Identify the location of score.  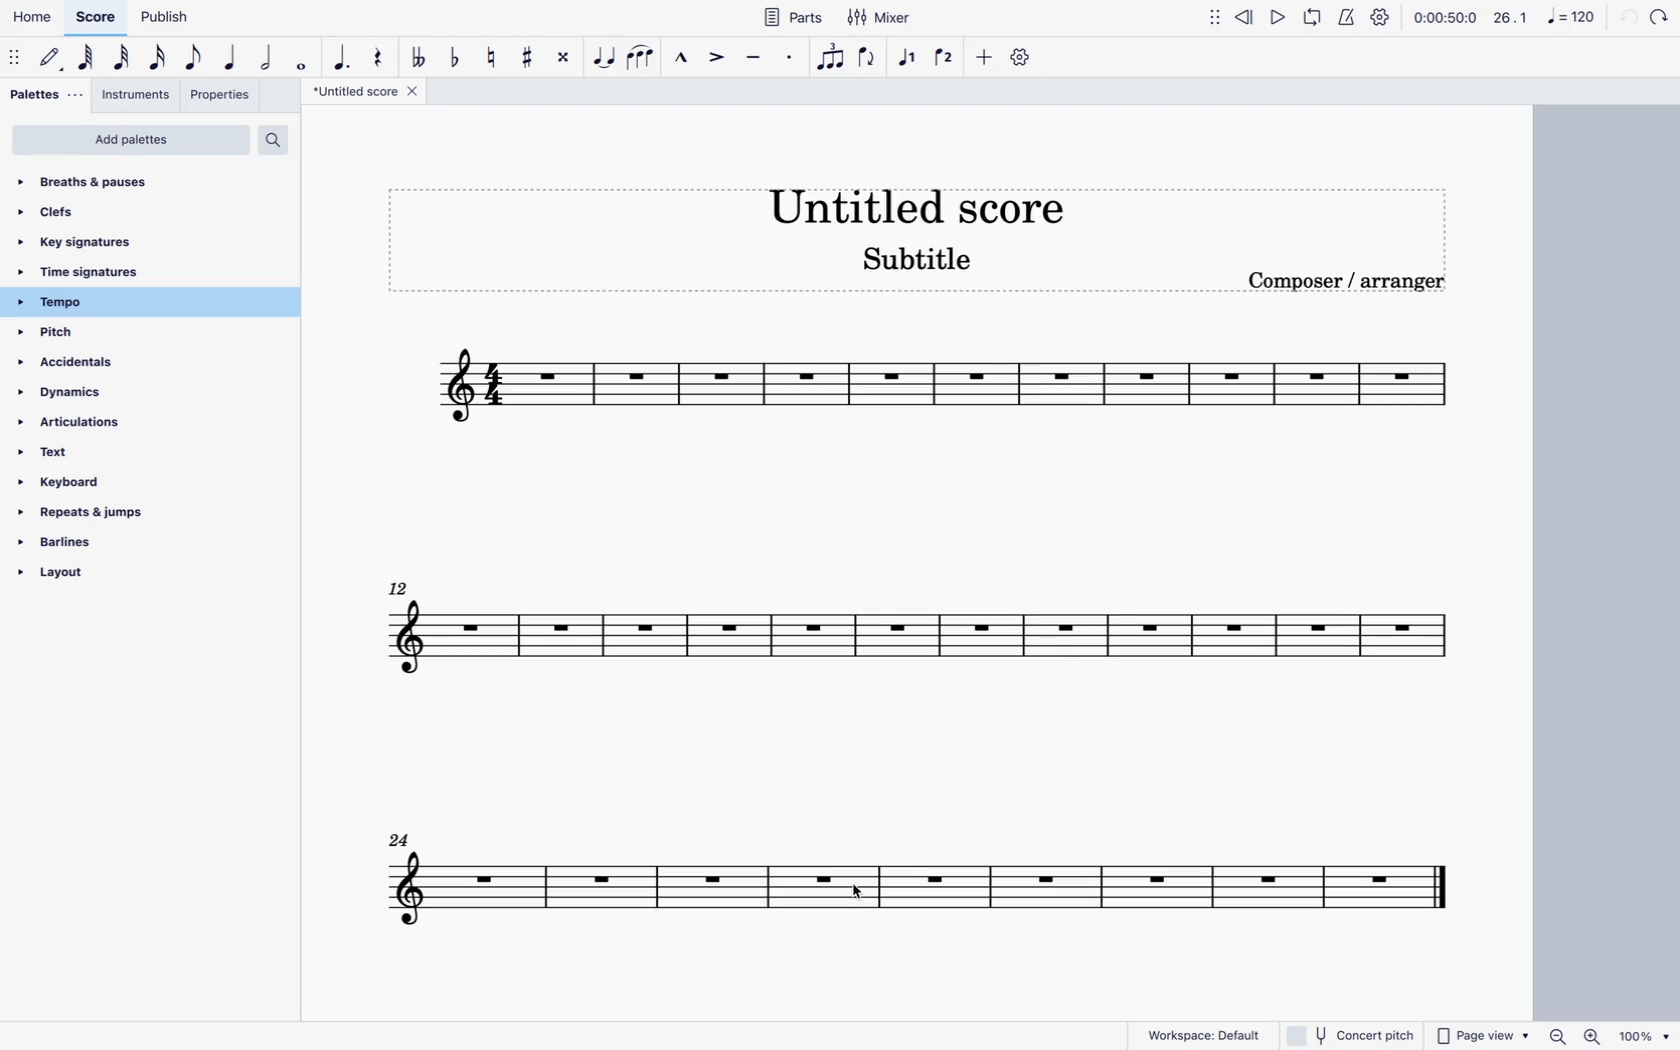
(98, 16).